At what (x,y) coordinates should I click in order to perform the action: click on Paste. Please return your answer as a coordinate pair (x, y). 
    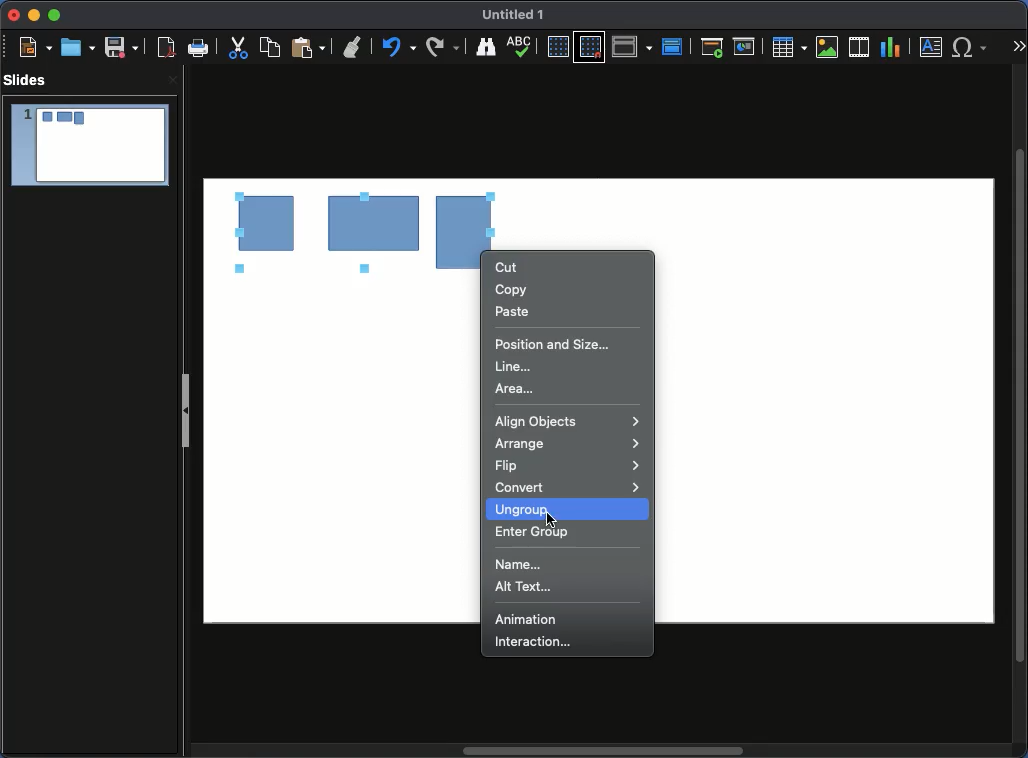
    Looking at the image, I should click on (514, 311).